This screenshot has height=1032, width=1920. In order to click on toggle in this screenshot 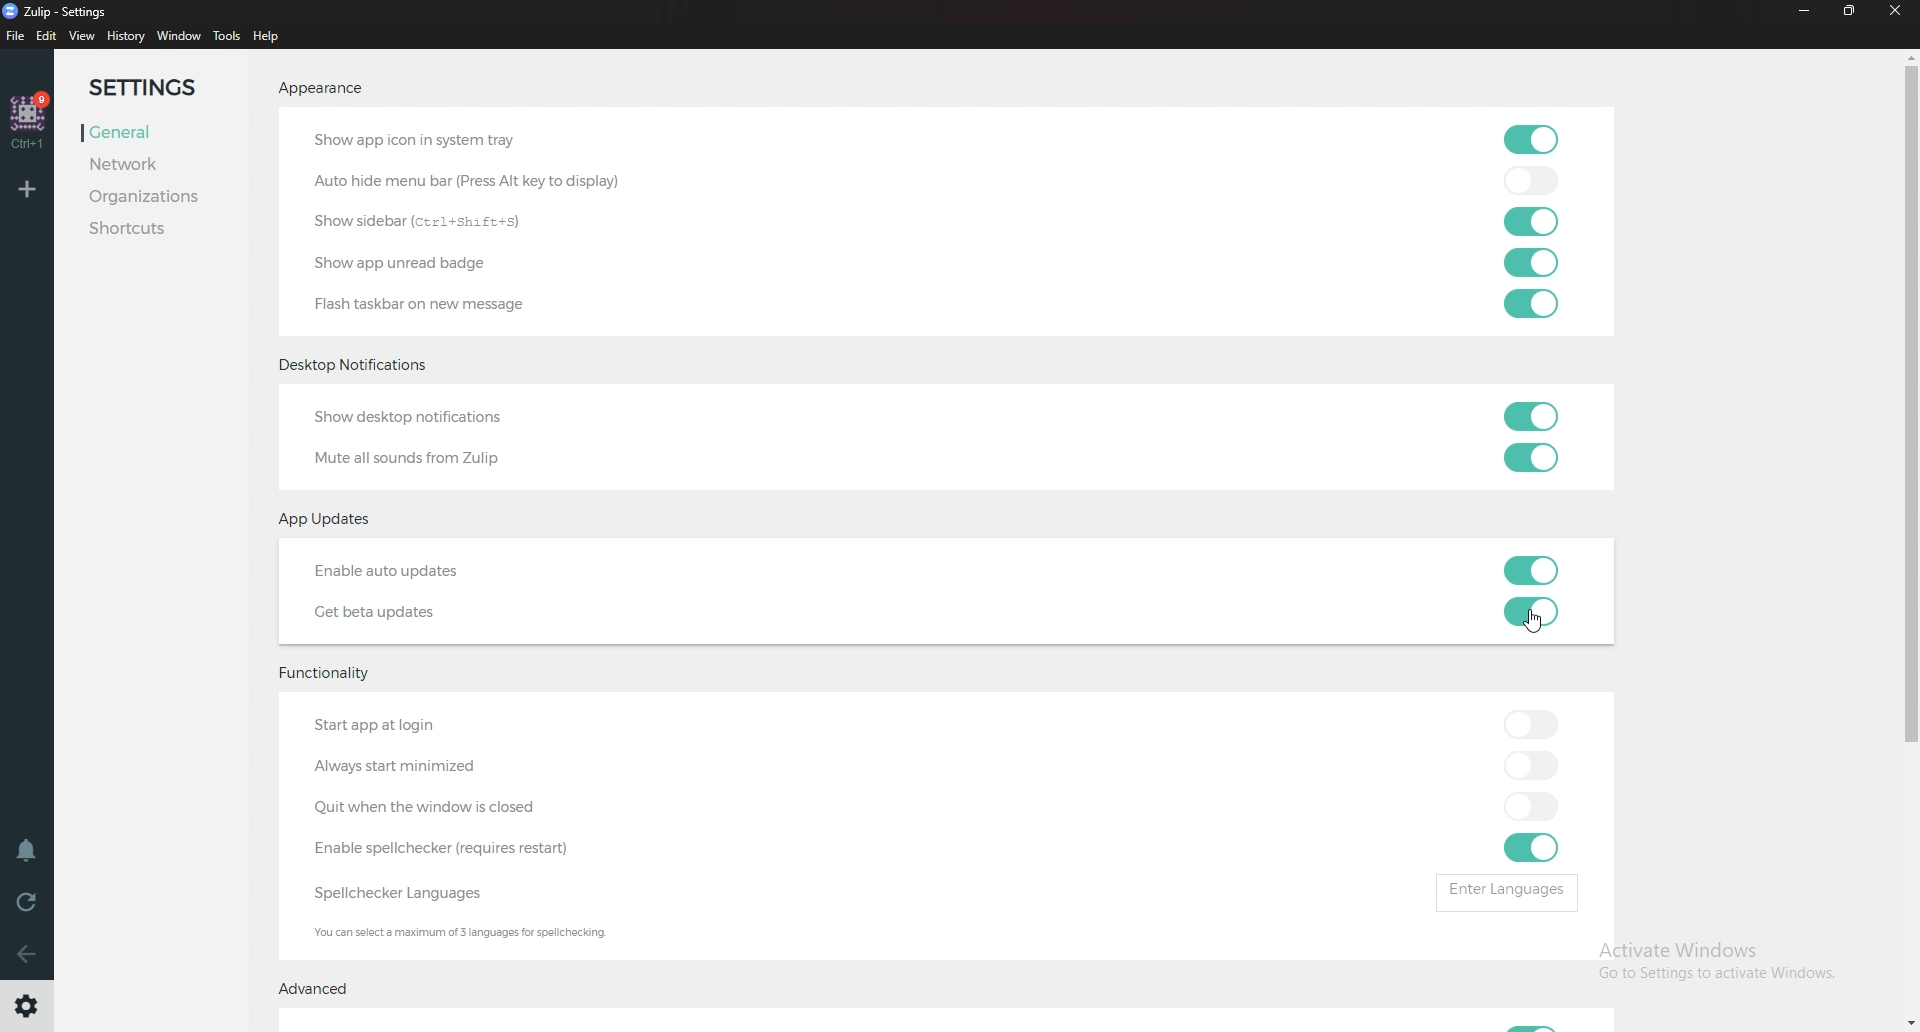, I will do `click(1531, 260)`.